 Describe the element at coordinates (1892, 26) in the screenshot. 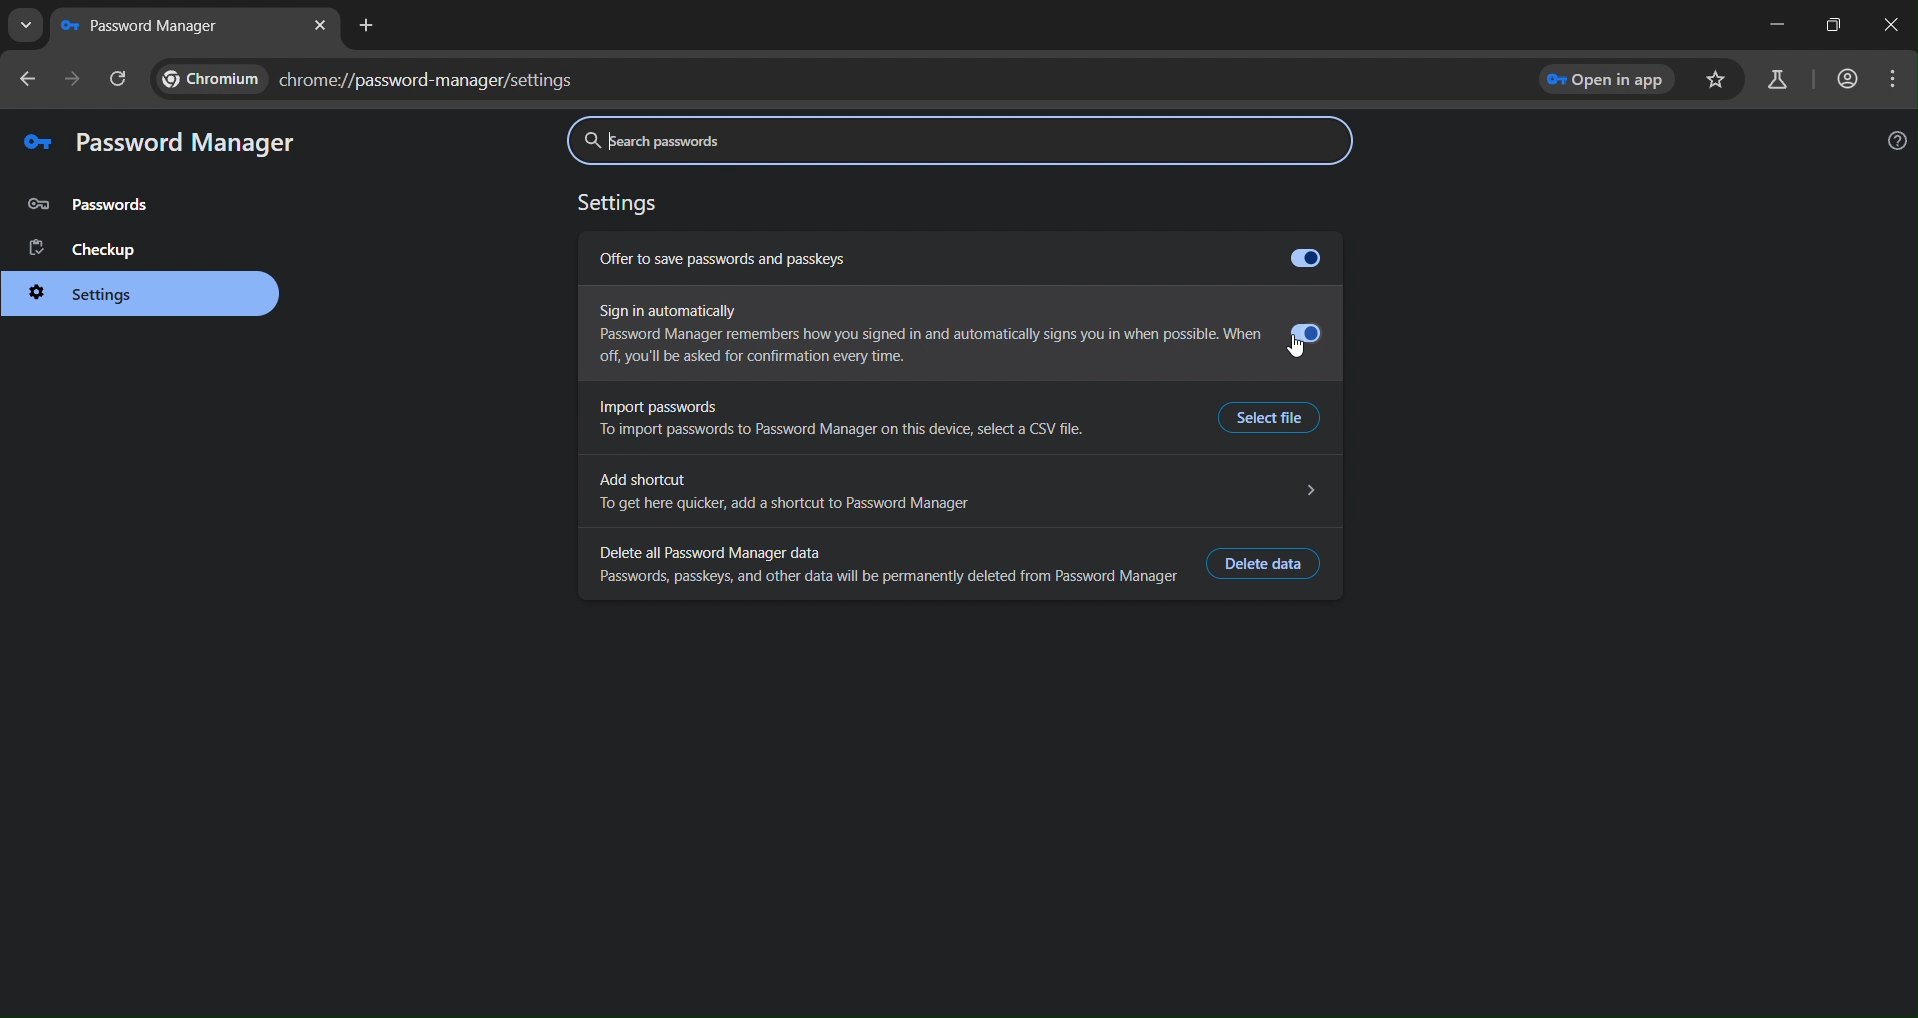

I see `close` at that location.